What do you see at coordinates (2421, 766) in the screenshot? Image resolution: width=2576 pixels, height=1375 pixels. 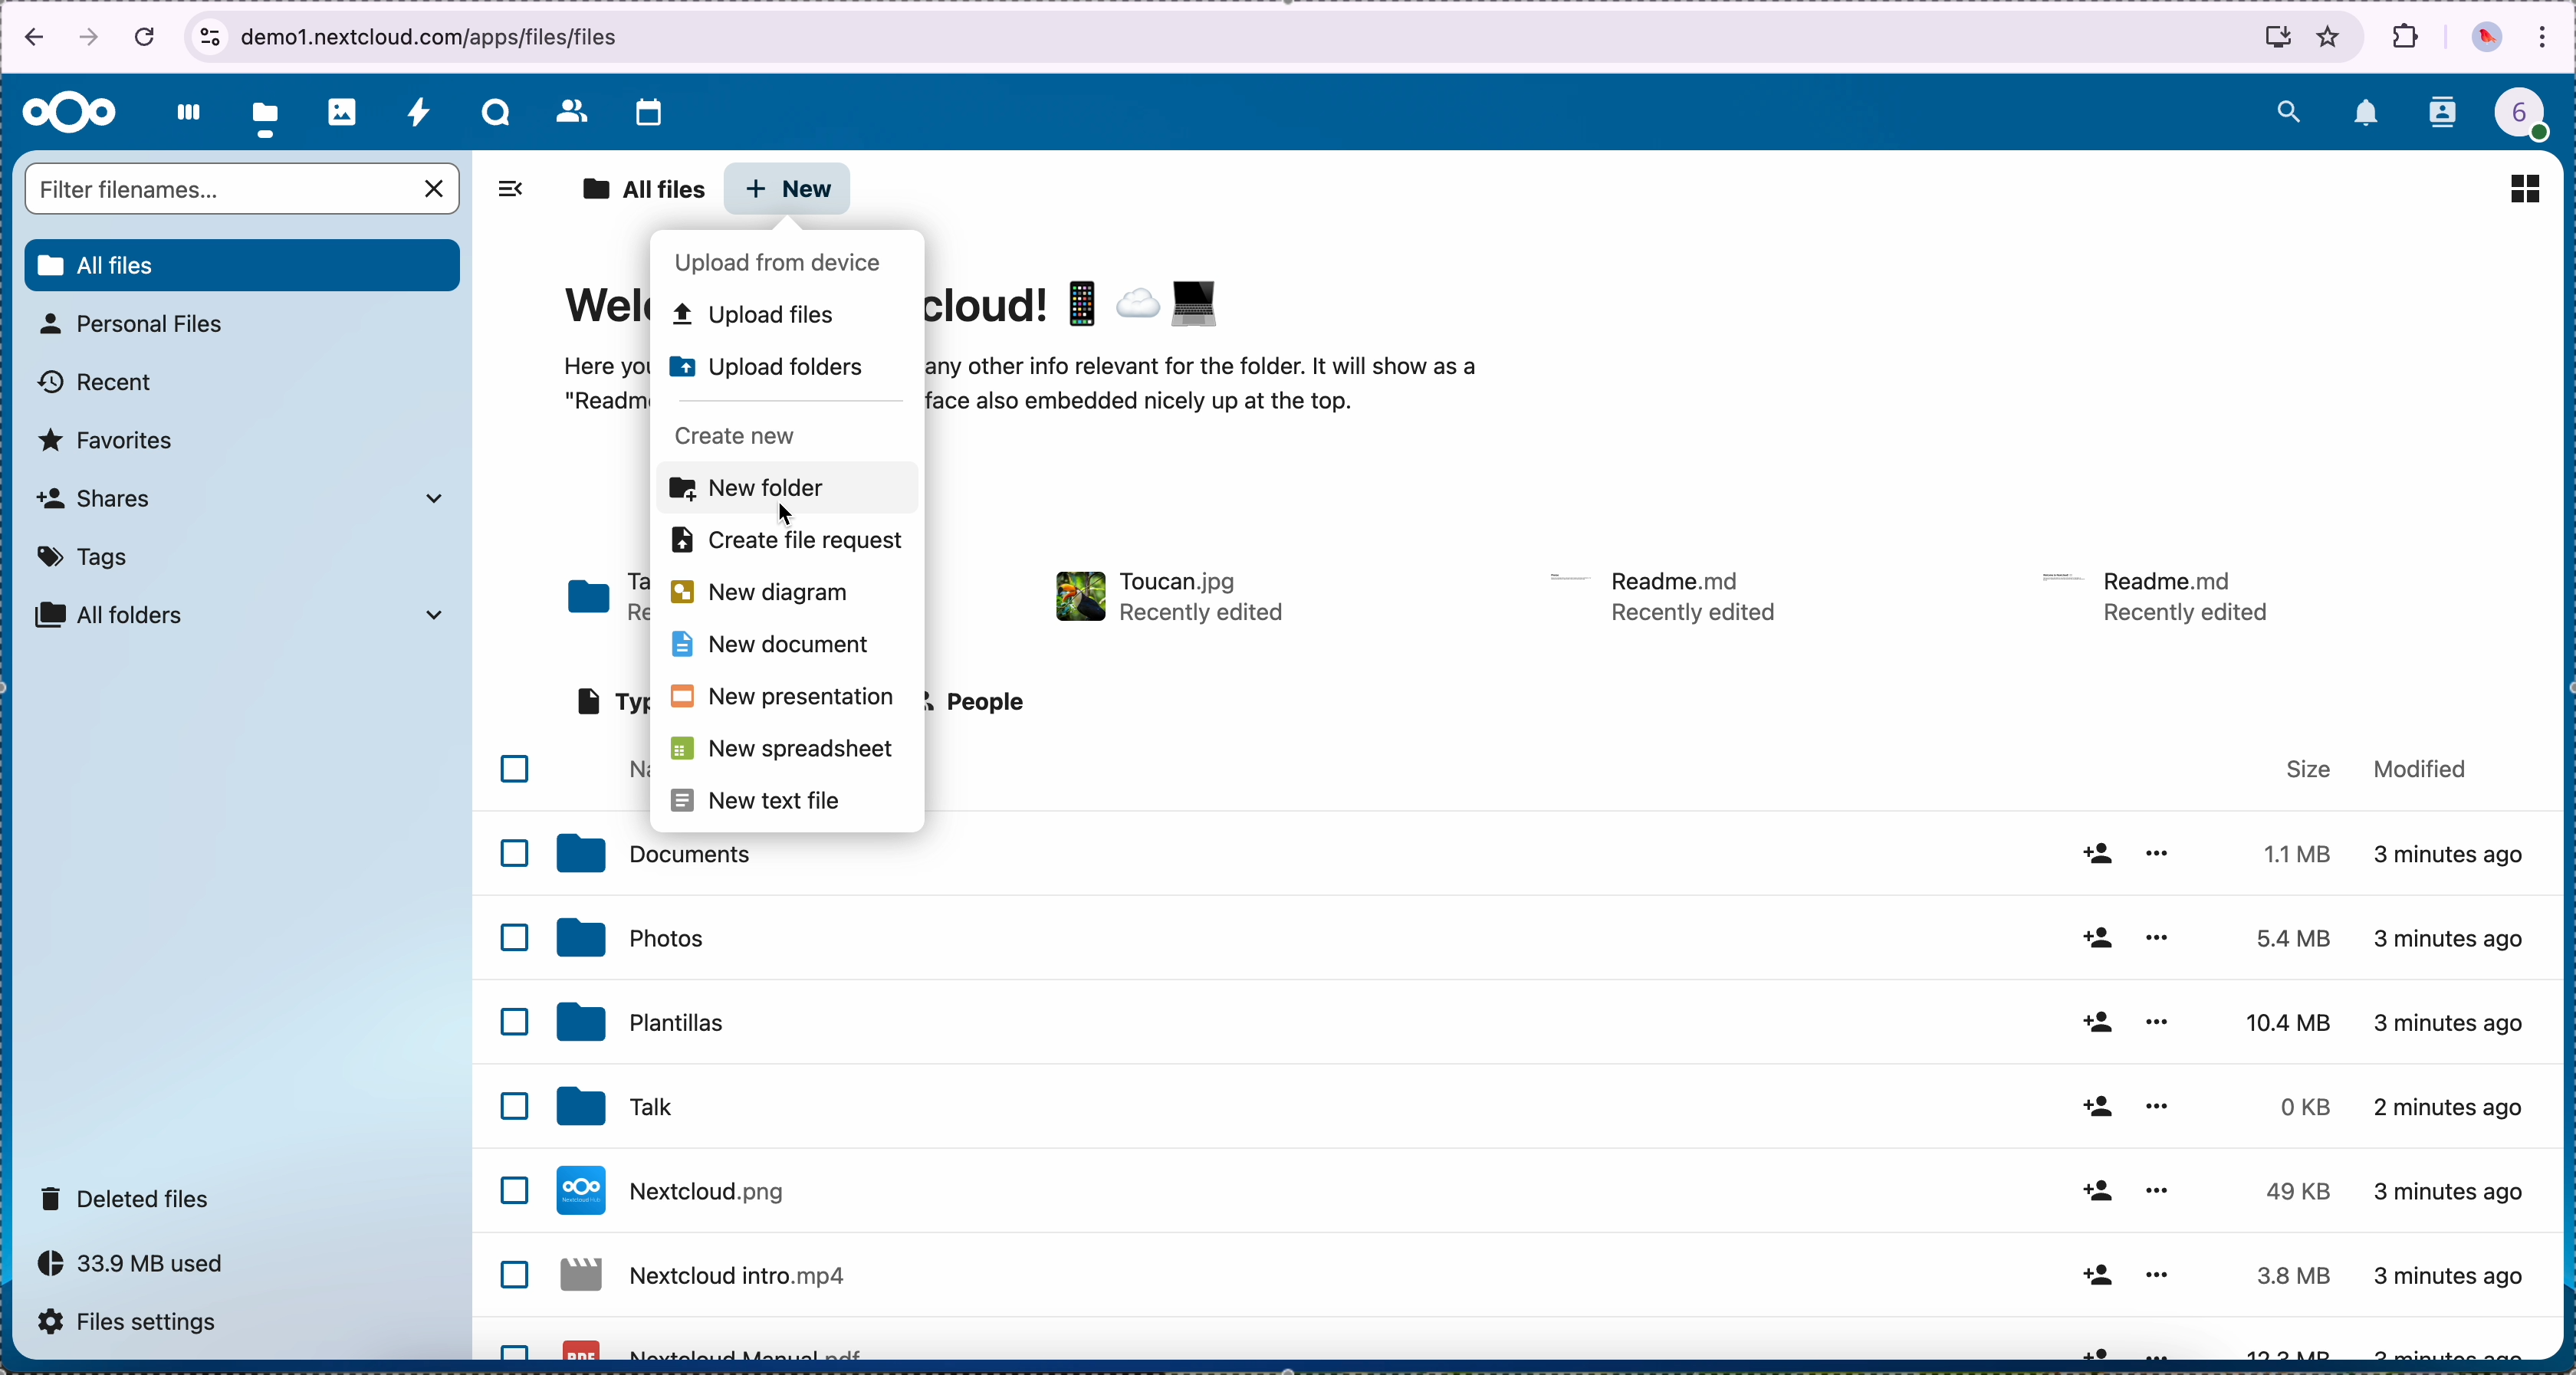 I see `modified` at bounding box center [2421, 766].